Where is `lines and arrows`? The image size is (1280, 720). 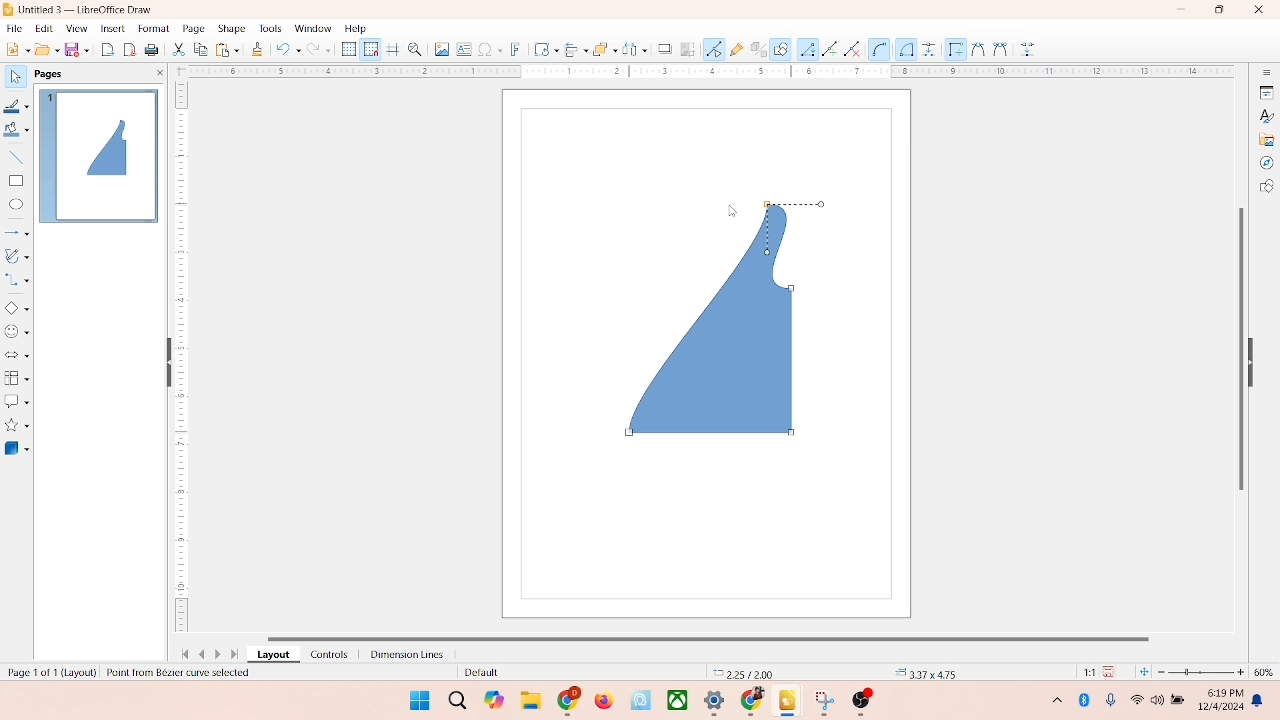
lines and arrows is located at coordinates (17, 232).